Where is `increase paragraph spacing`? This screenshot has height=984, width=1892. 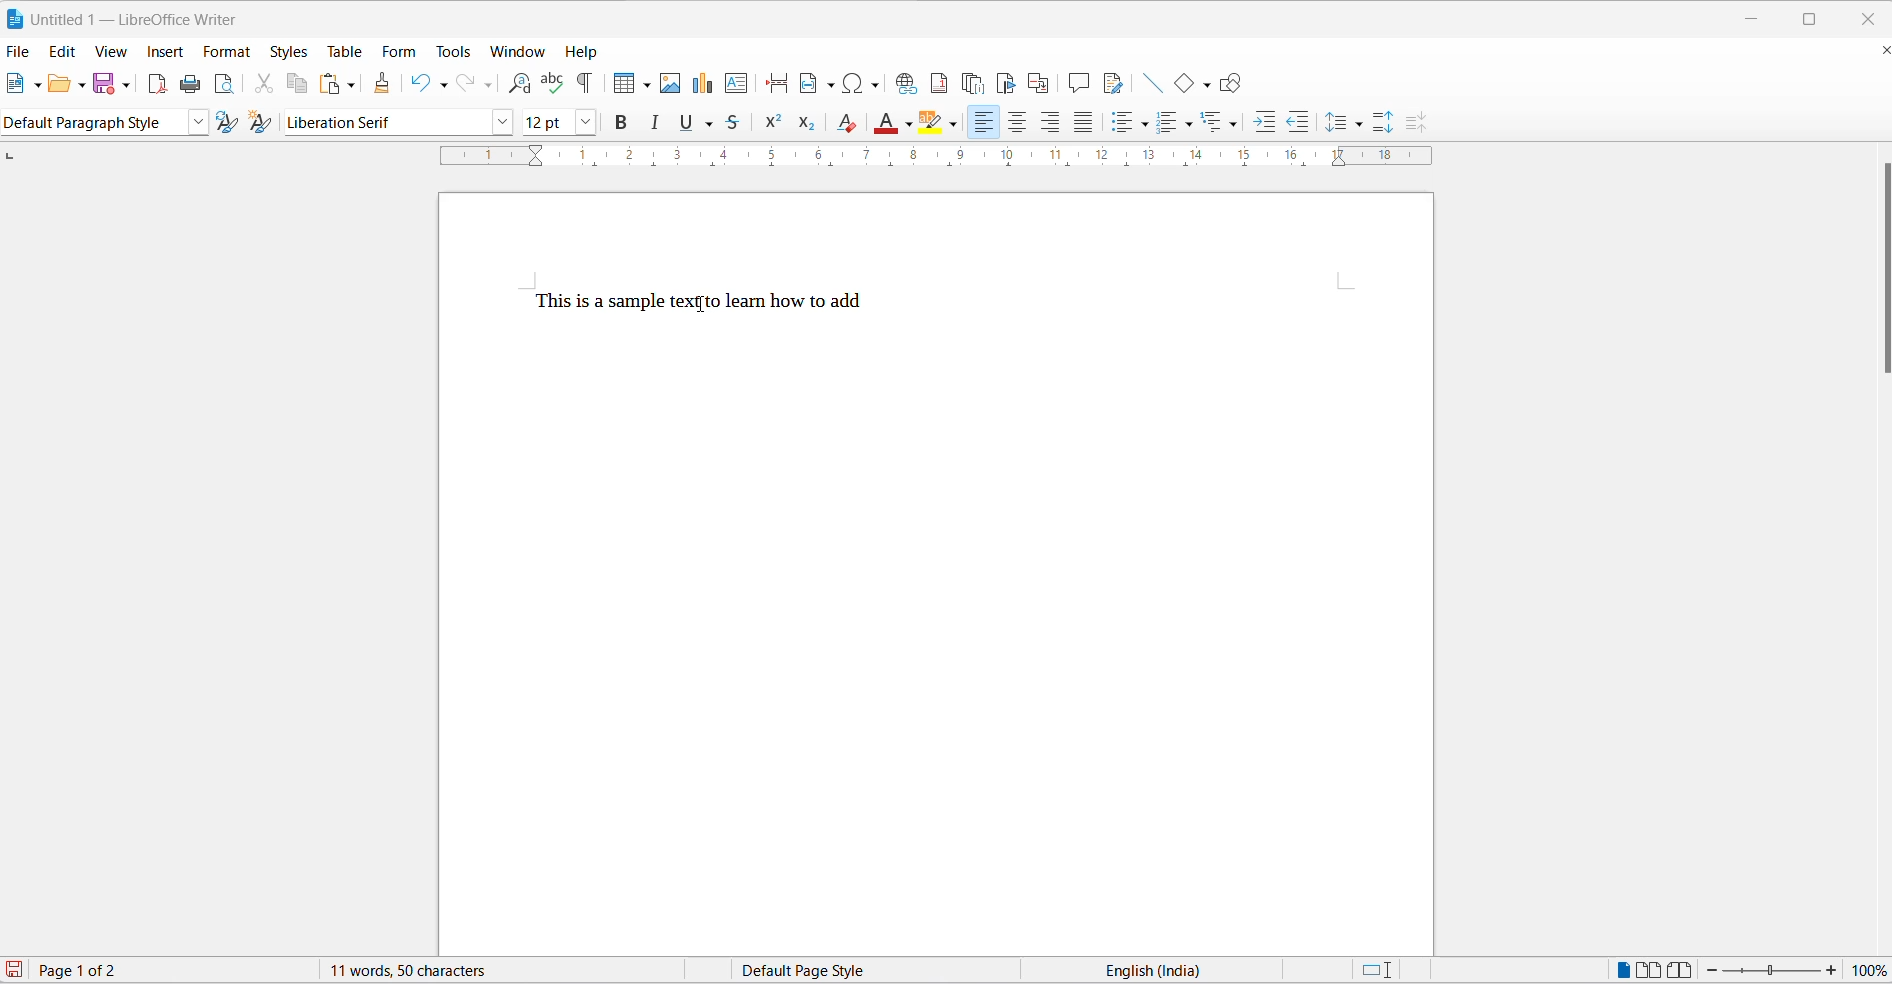
increase paragraph spacing is located at coordinates (1387, 122).